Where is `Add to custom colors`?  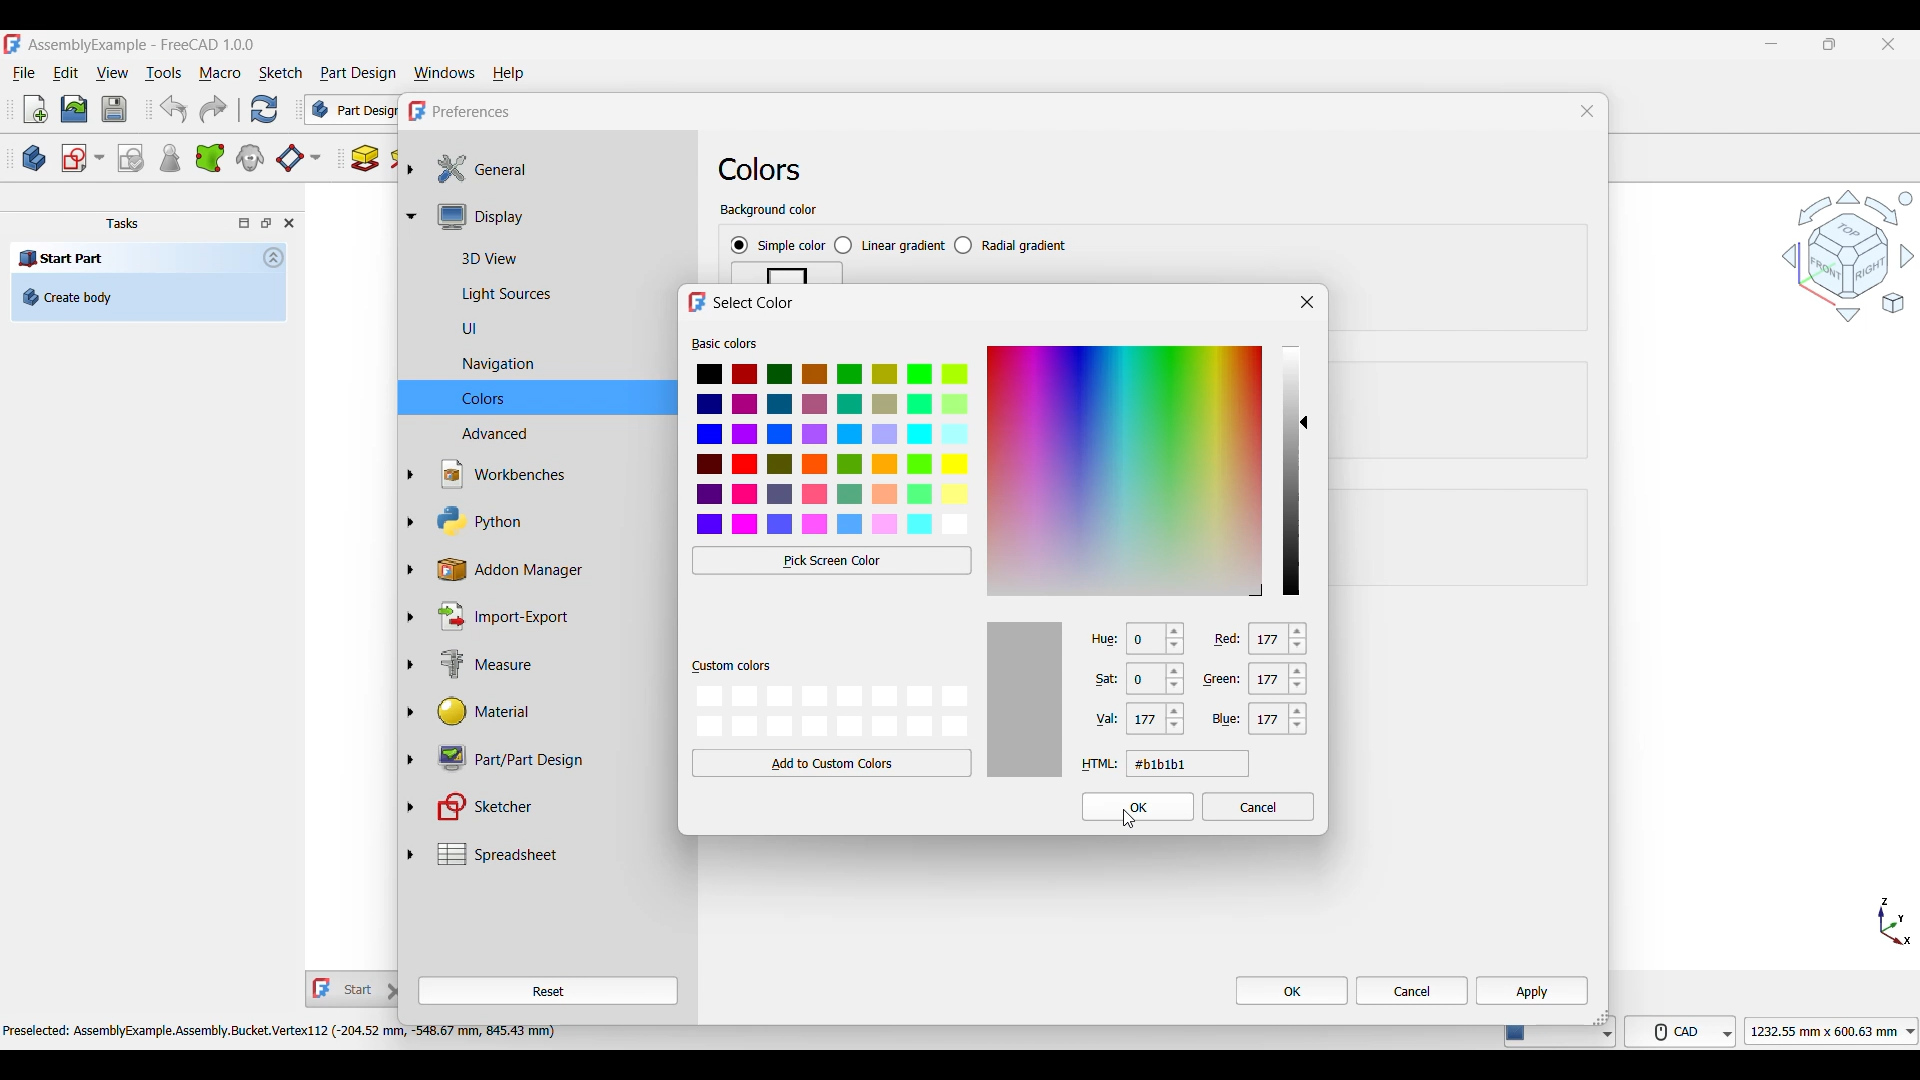 Add to custom colors is located at coordinates (832, 763).